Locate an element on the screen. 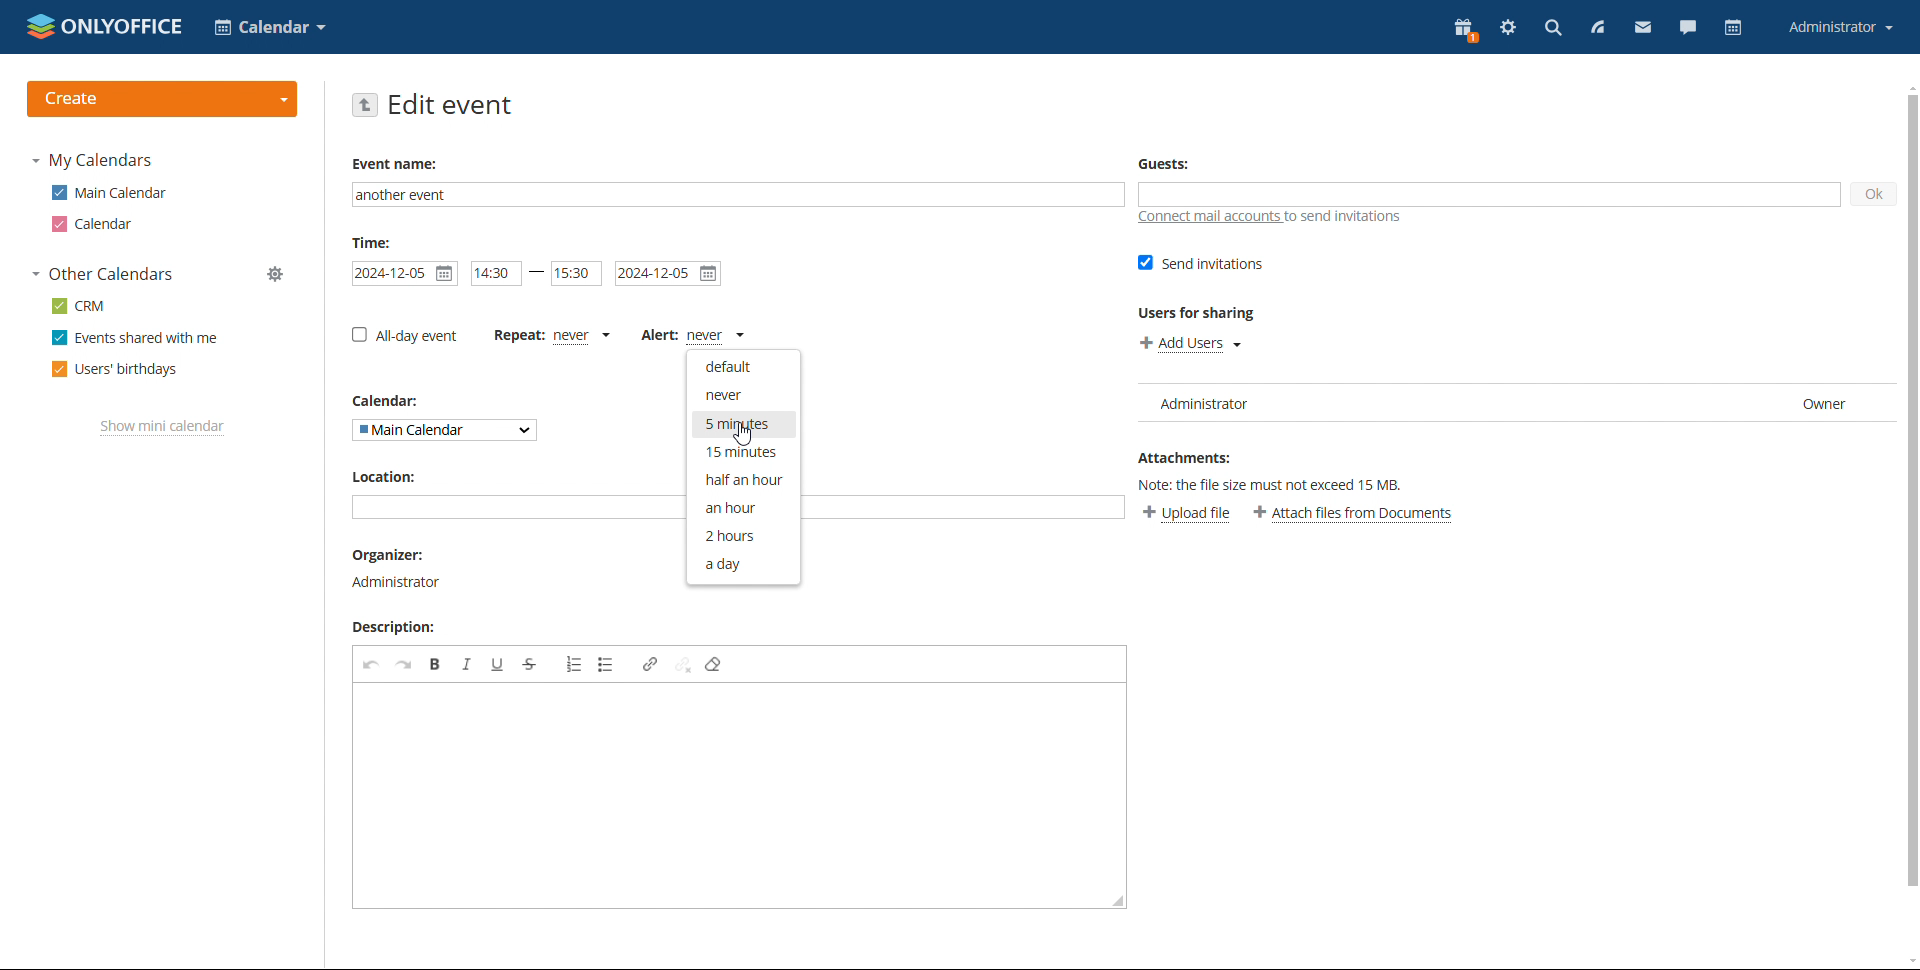  scroll bar is located at coordinates (1908, 492).